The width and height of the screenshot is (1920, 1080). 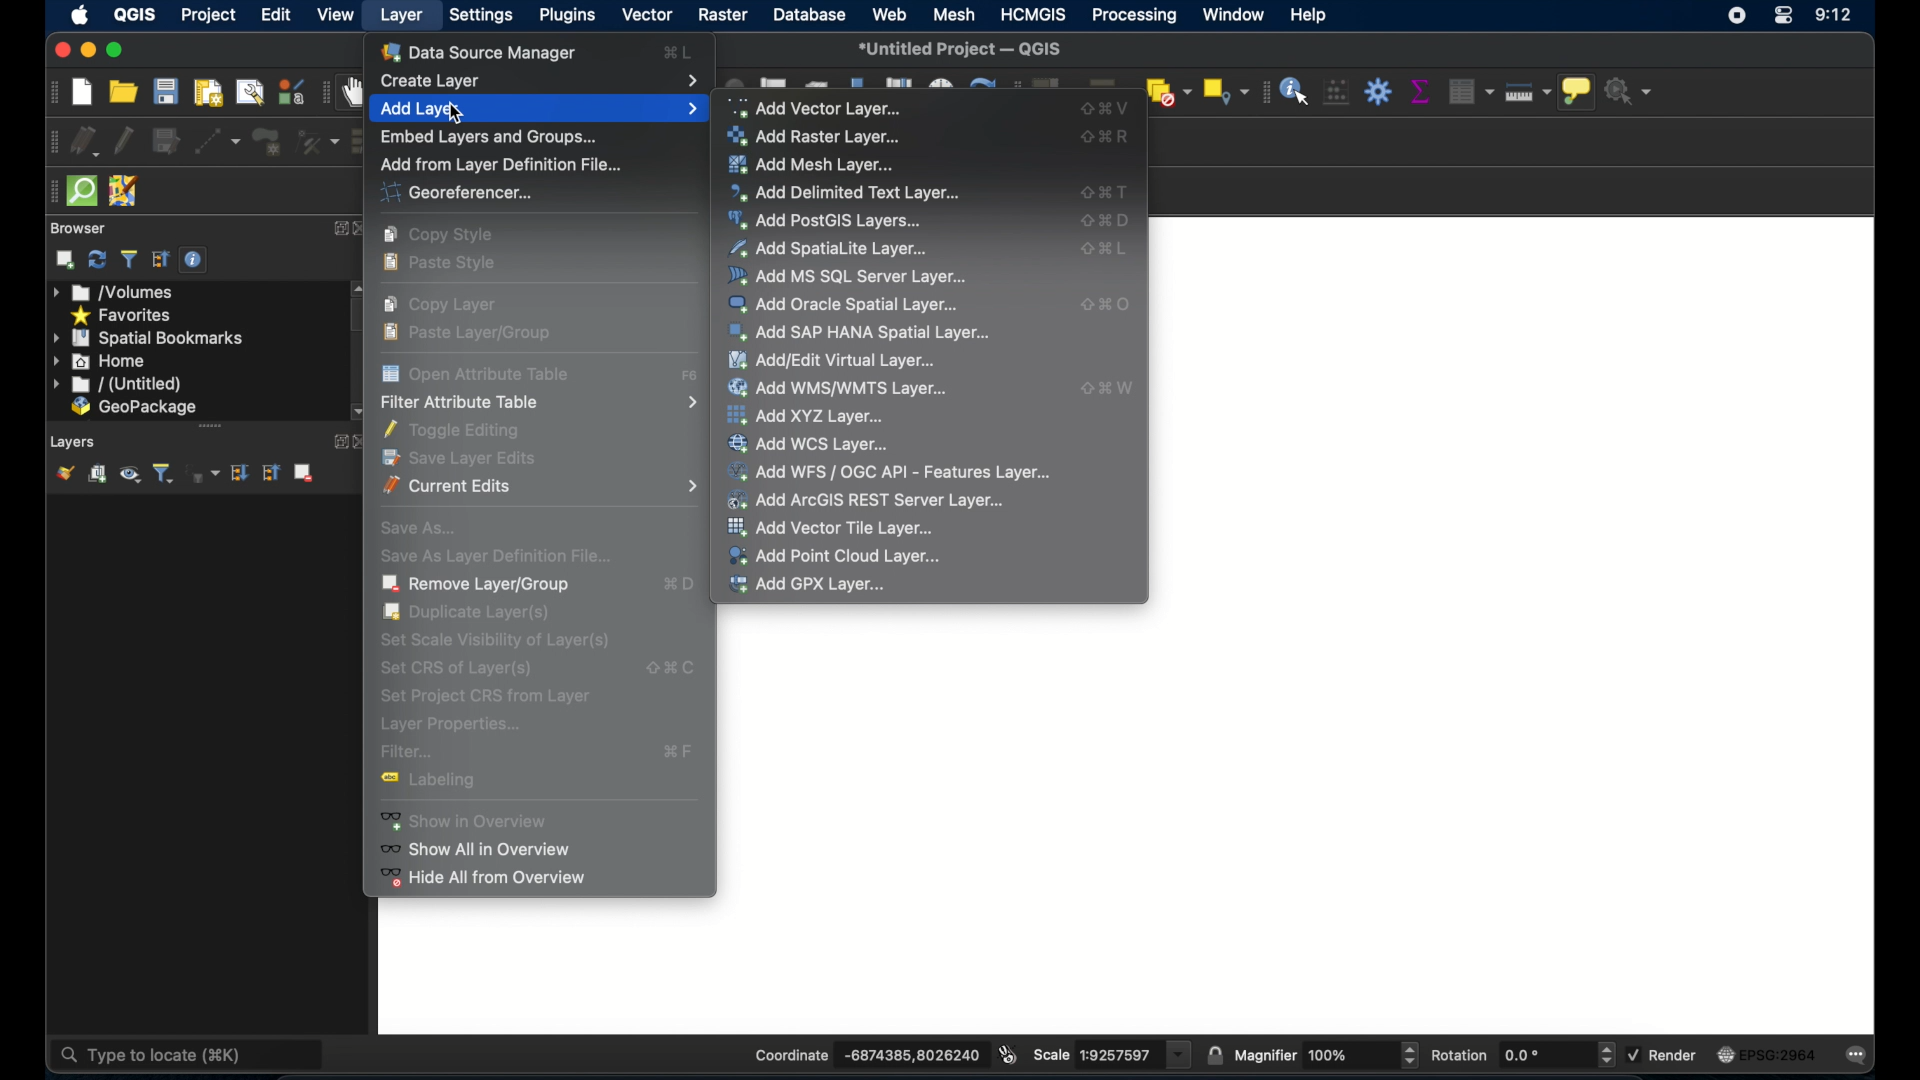 What do you see at coordinates (505, 163) in the screenshot?
I see `Add from layer definition file...` at bounding box center [505, 163].